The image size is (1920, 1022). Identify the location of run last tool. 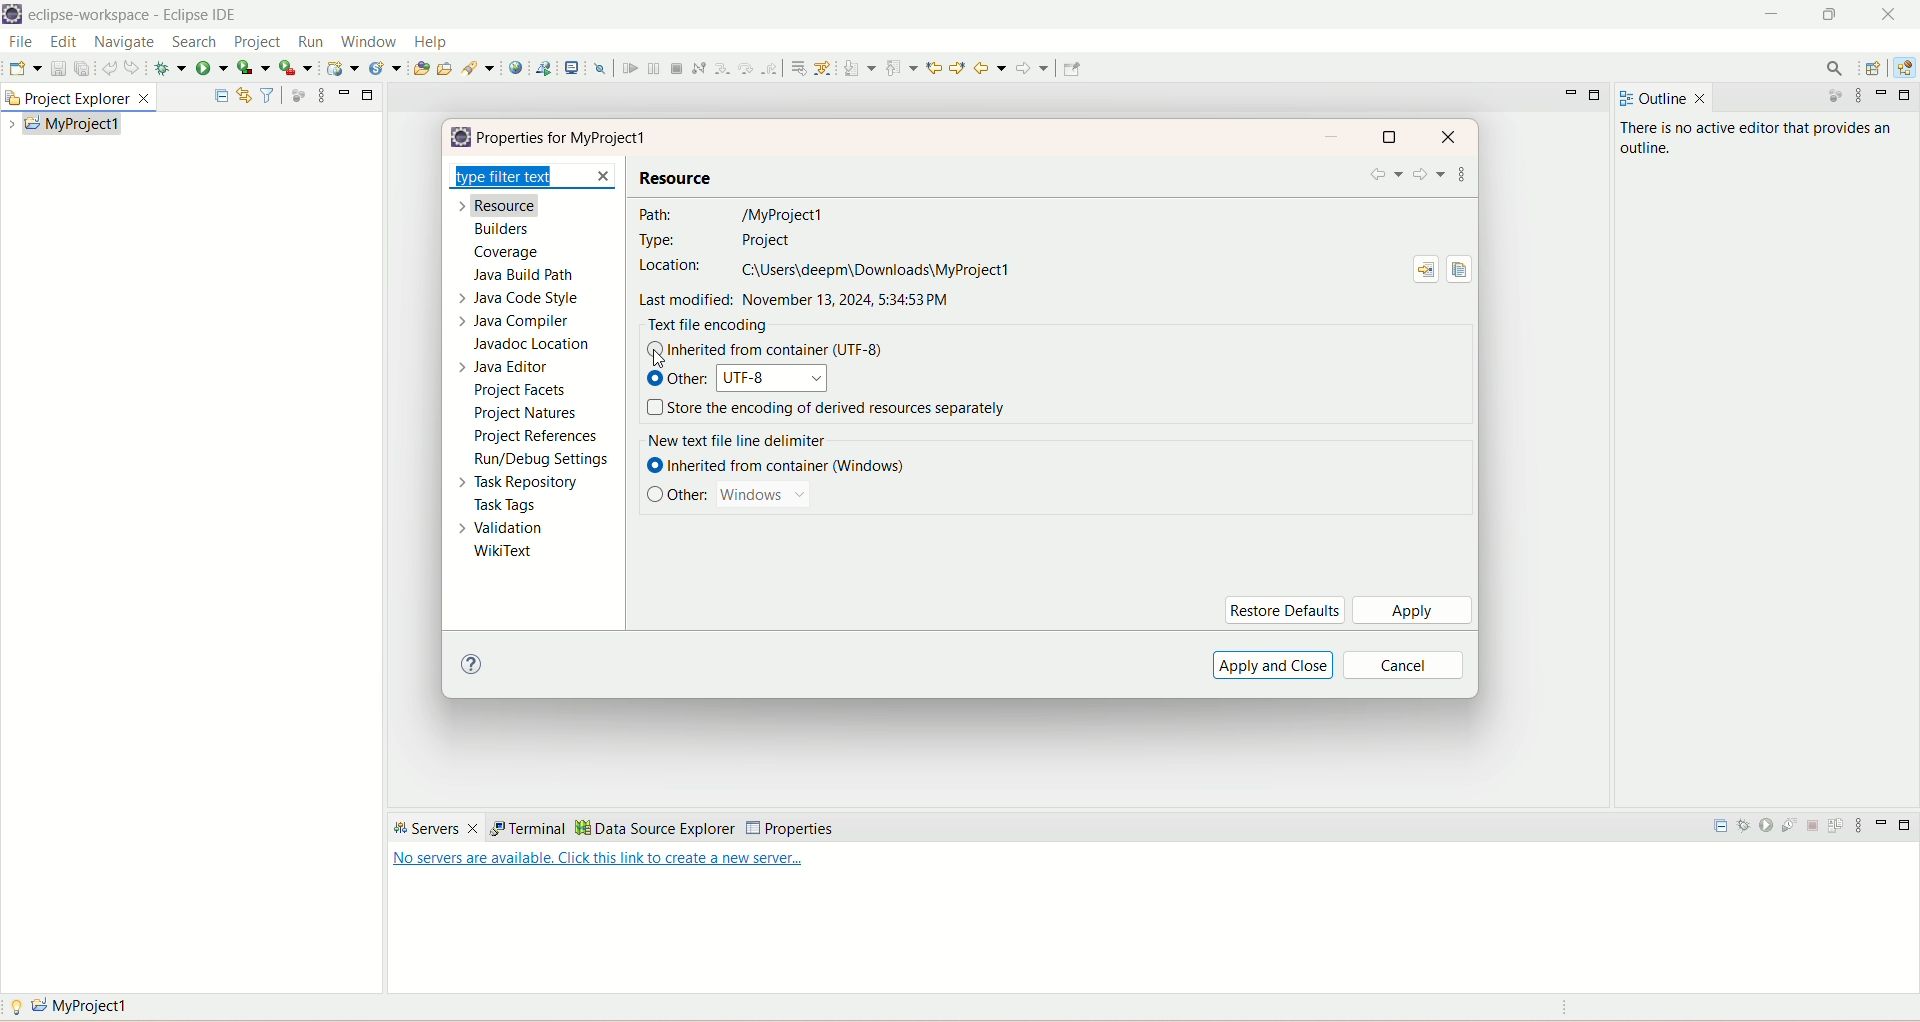
(299, 69).